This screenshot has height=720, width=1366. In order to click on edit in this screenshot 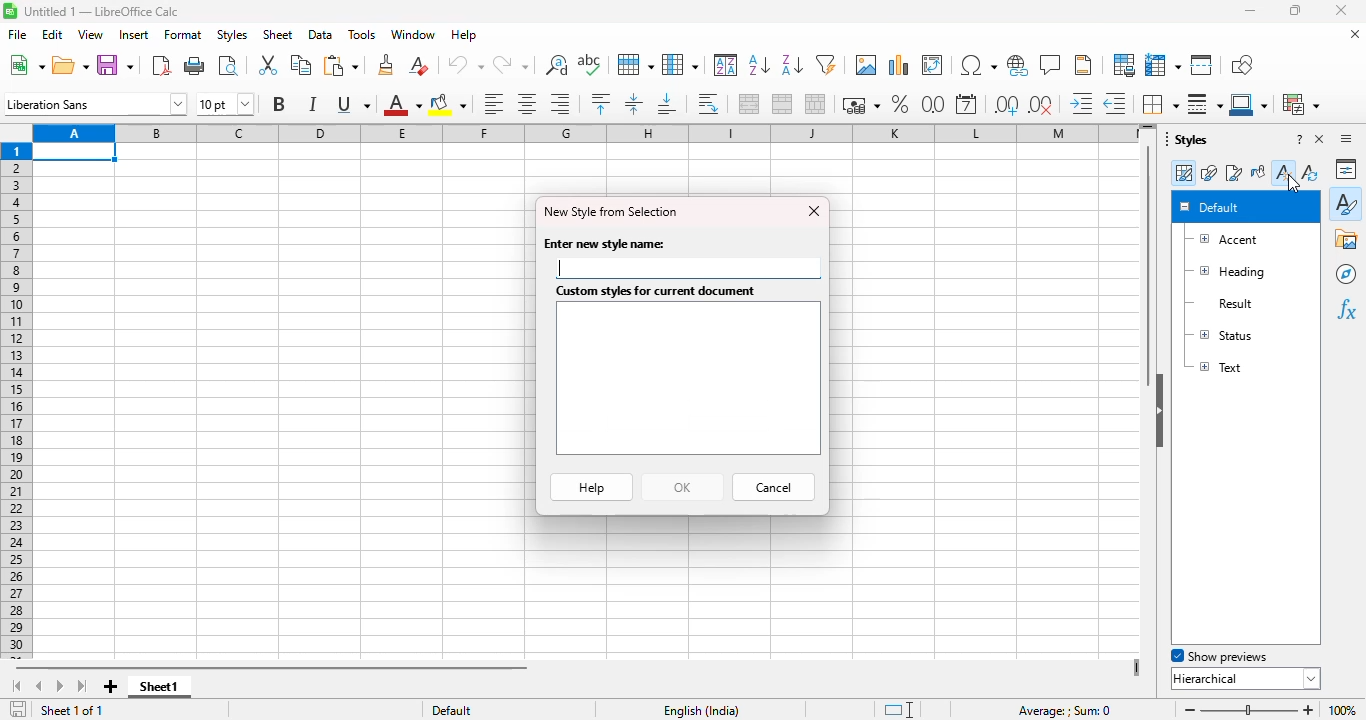, I will do `click(52, 35)`.